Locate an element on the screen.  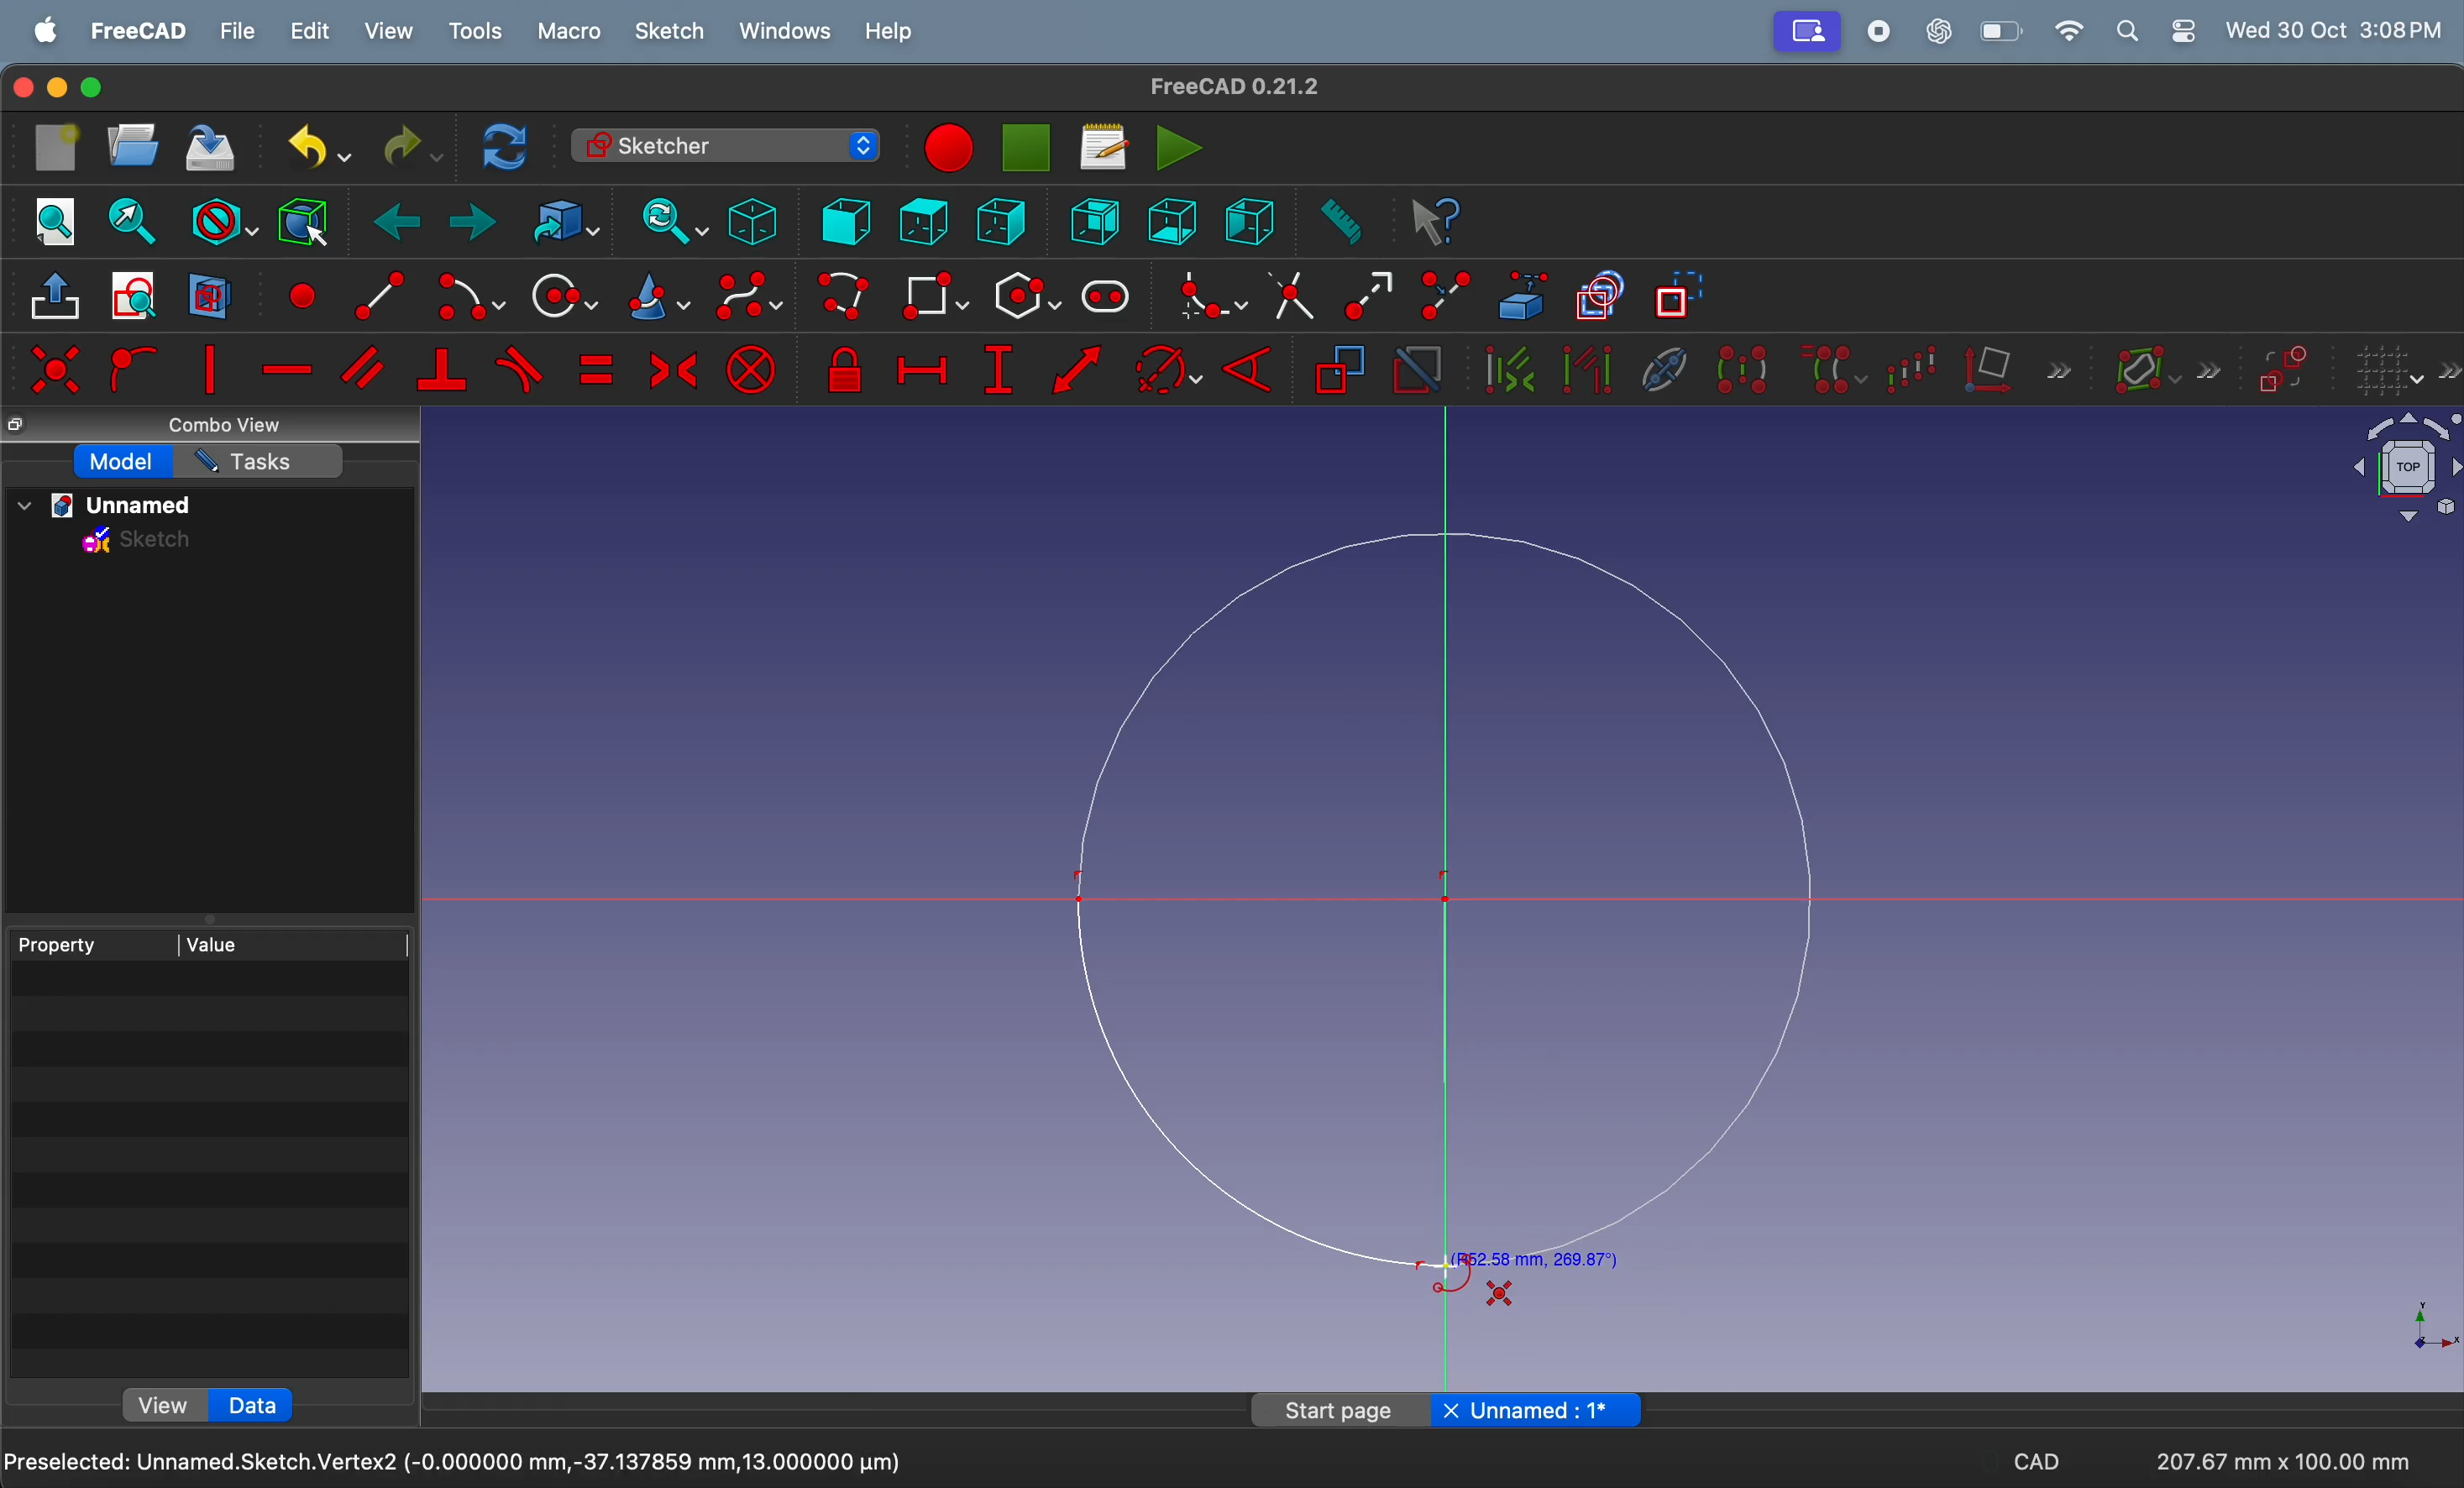
split edge is located at coordinates (1450, 292).